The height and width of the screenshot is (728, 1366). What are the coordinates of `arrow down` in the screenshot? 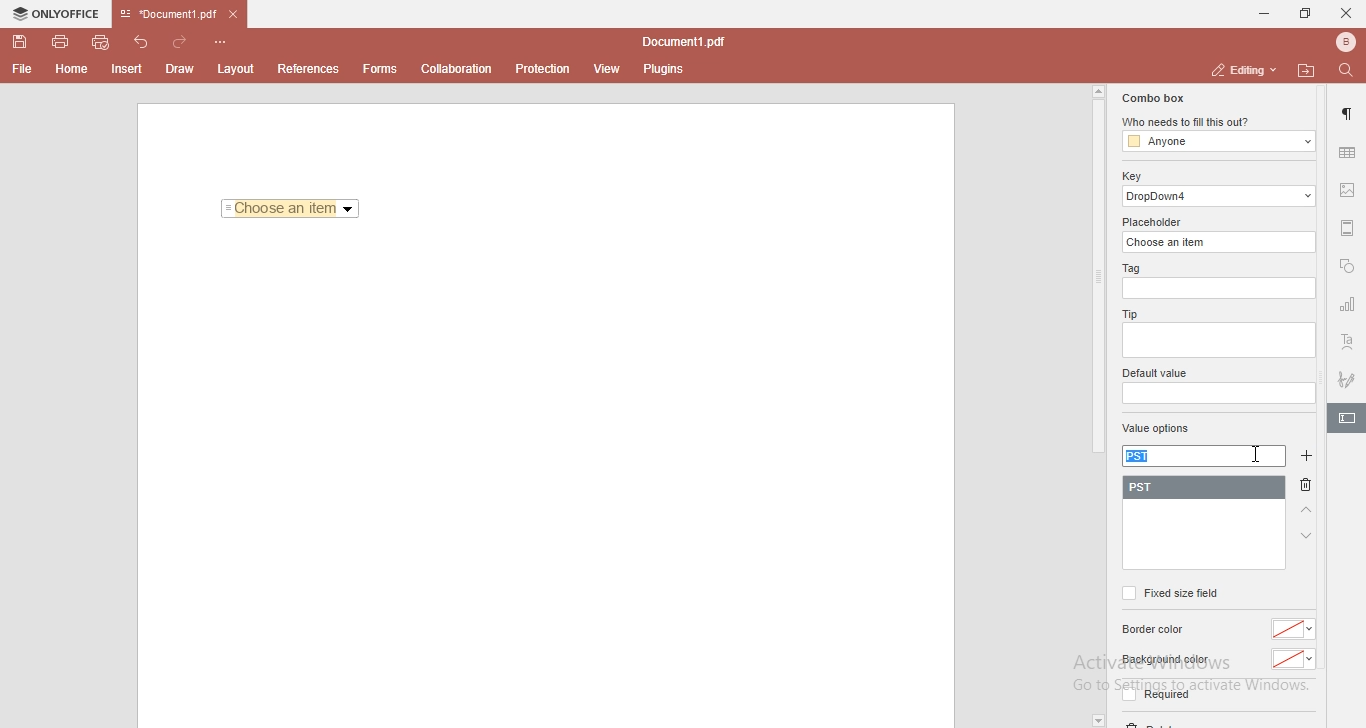 It's located at (1307, 536).